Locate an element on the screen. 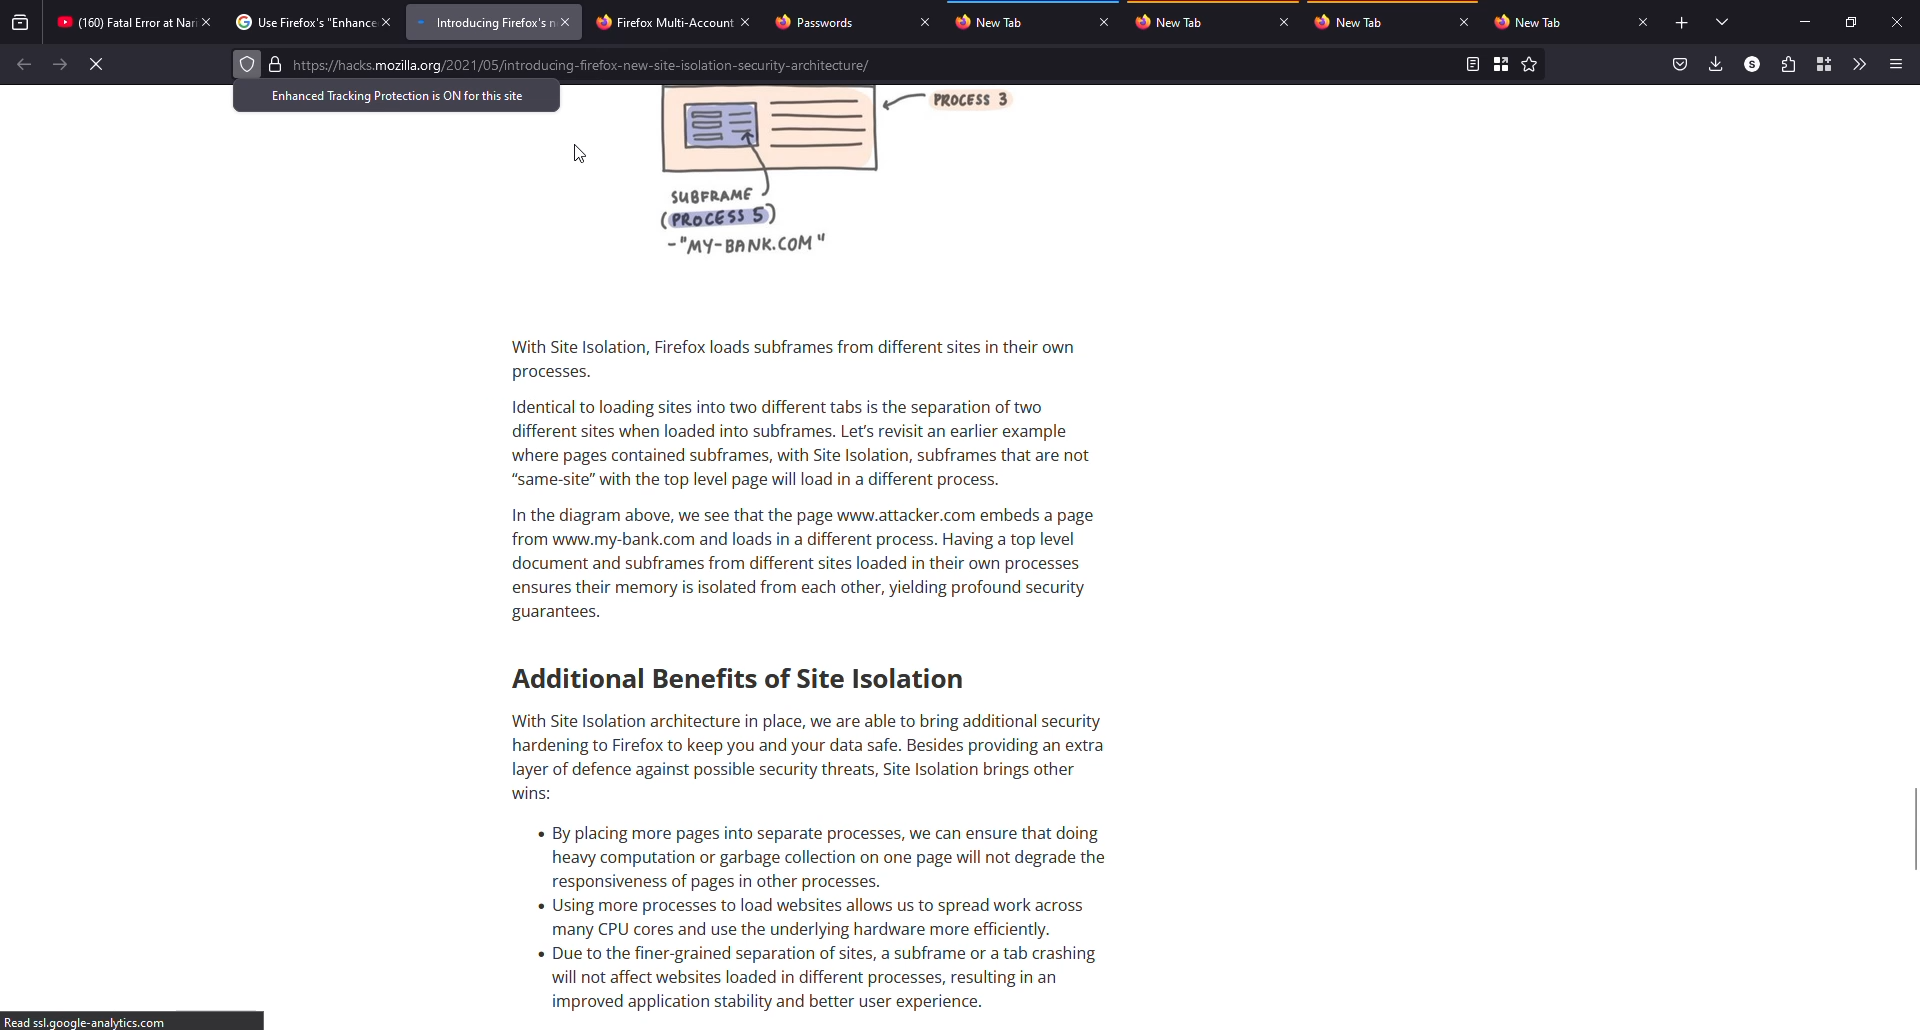 The image size is (1920, 1030). profile is located at coordinates (1751, 63).